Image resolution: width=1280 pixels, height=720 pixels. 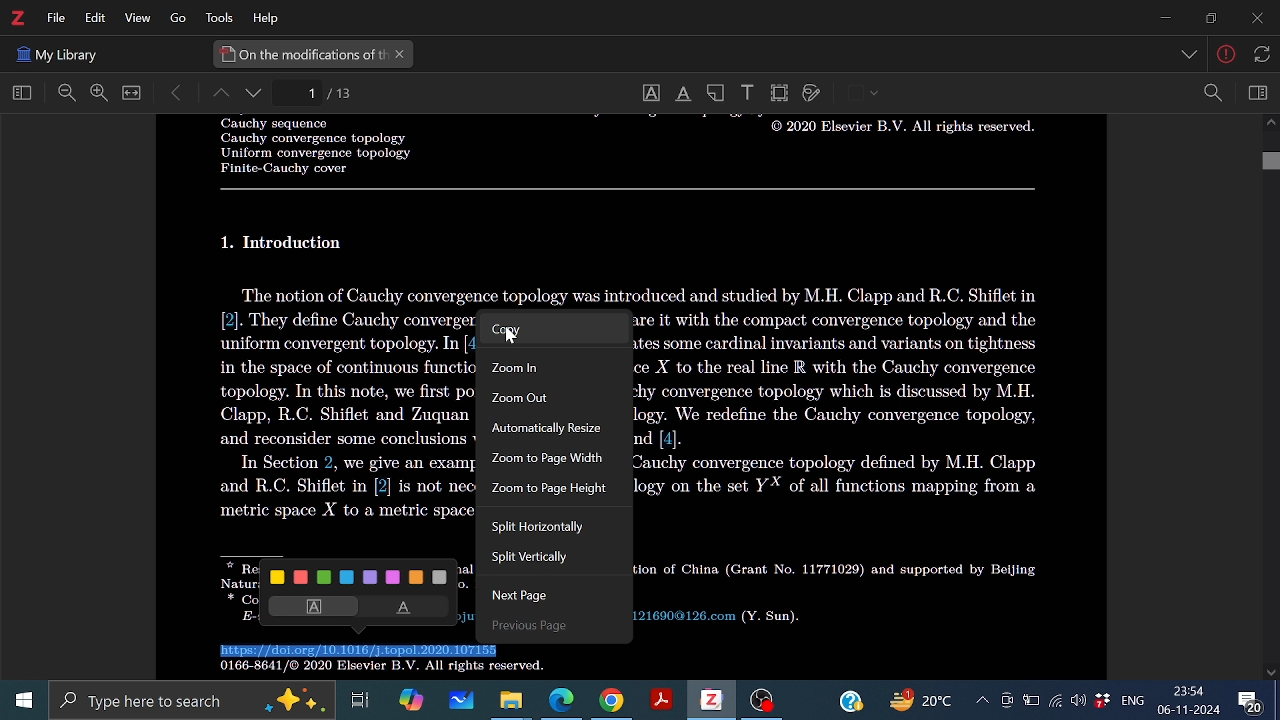 I want to click on OBS studio, so click(x=762, y=702).